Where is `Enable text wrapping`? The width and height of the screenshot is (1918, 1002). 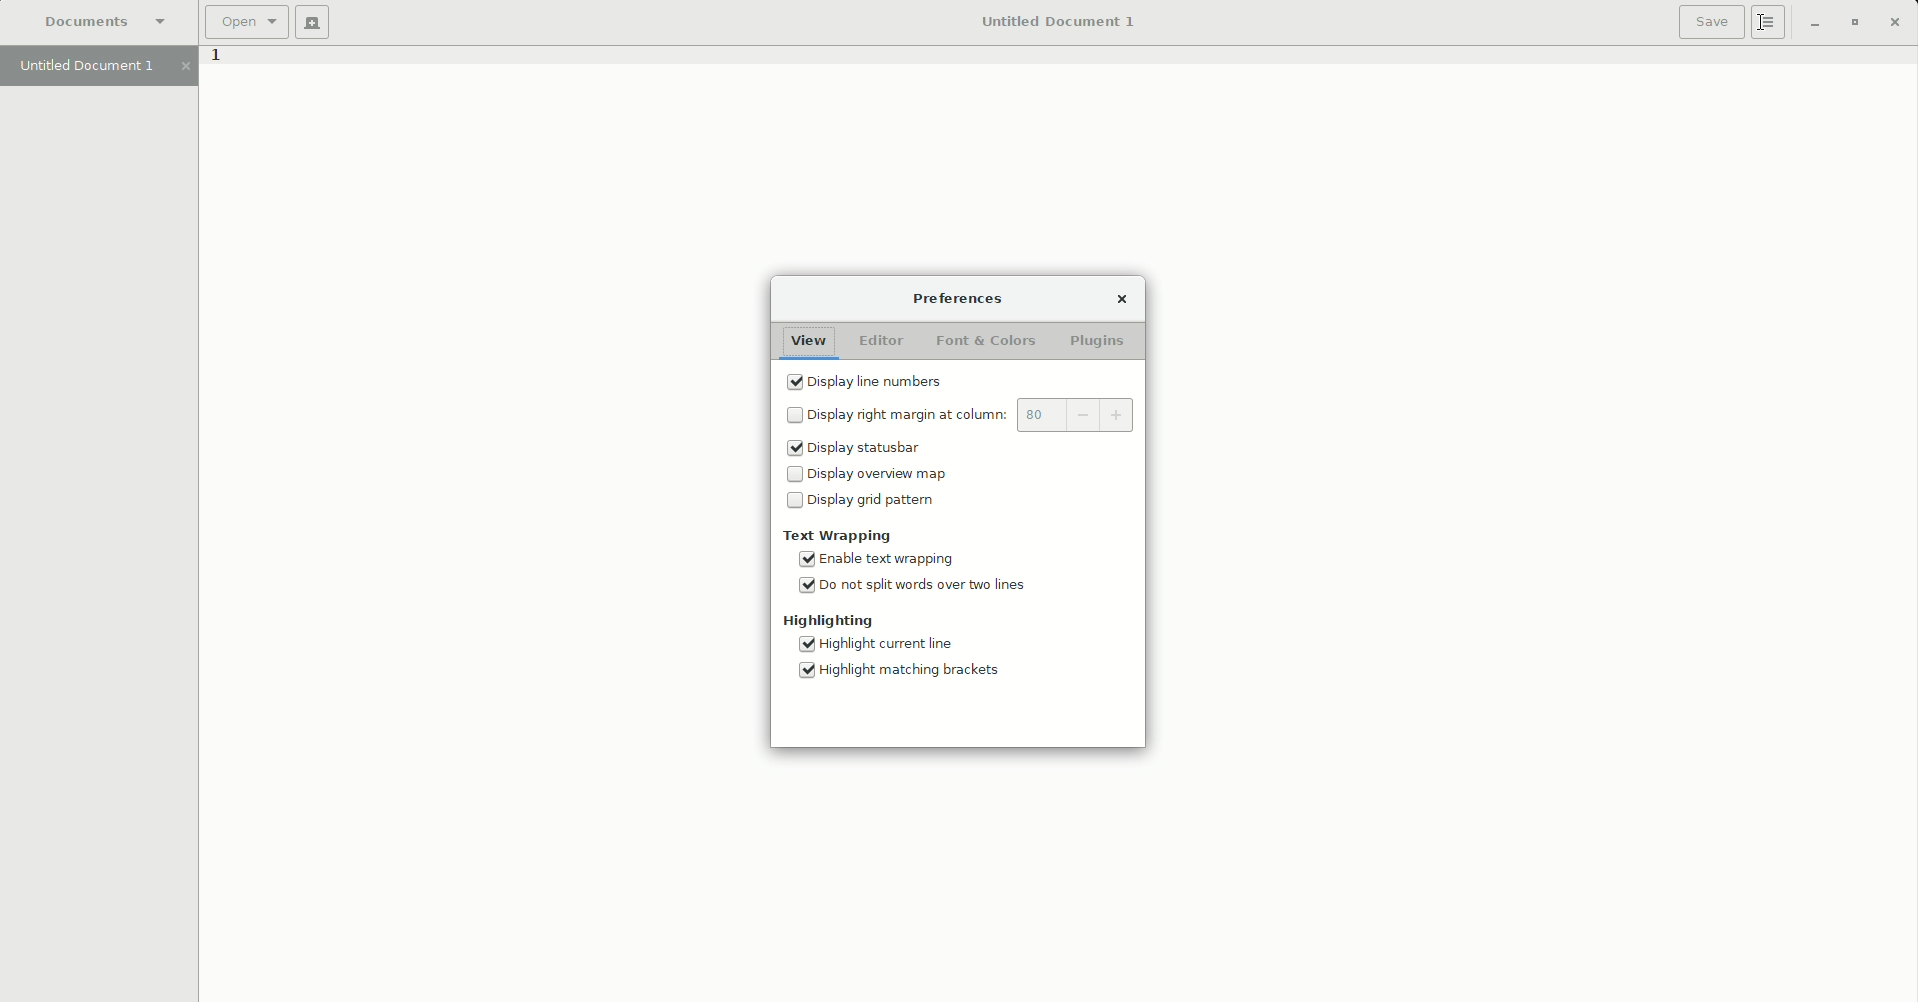
Enable text wrapping is located at coordinates (884, 559).